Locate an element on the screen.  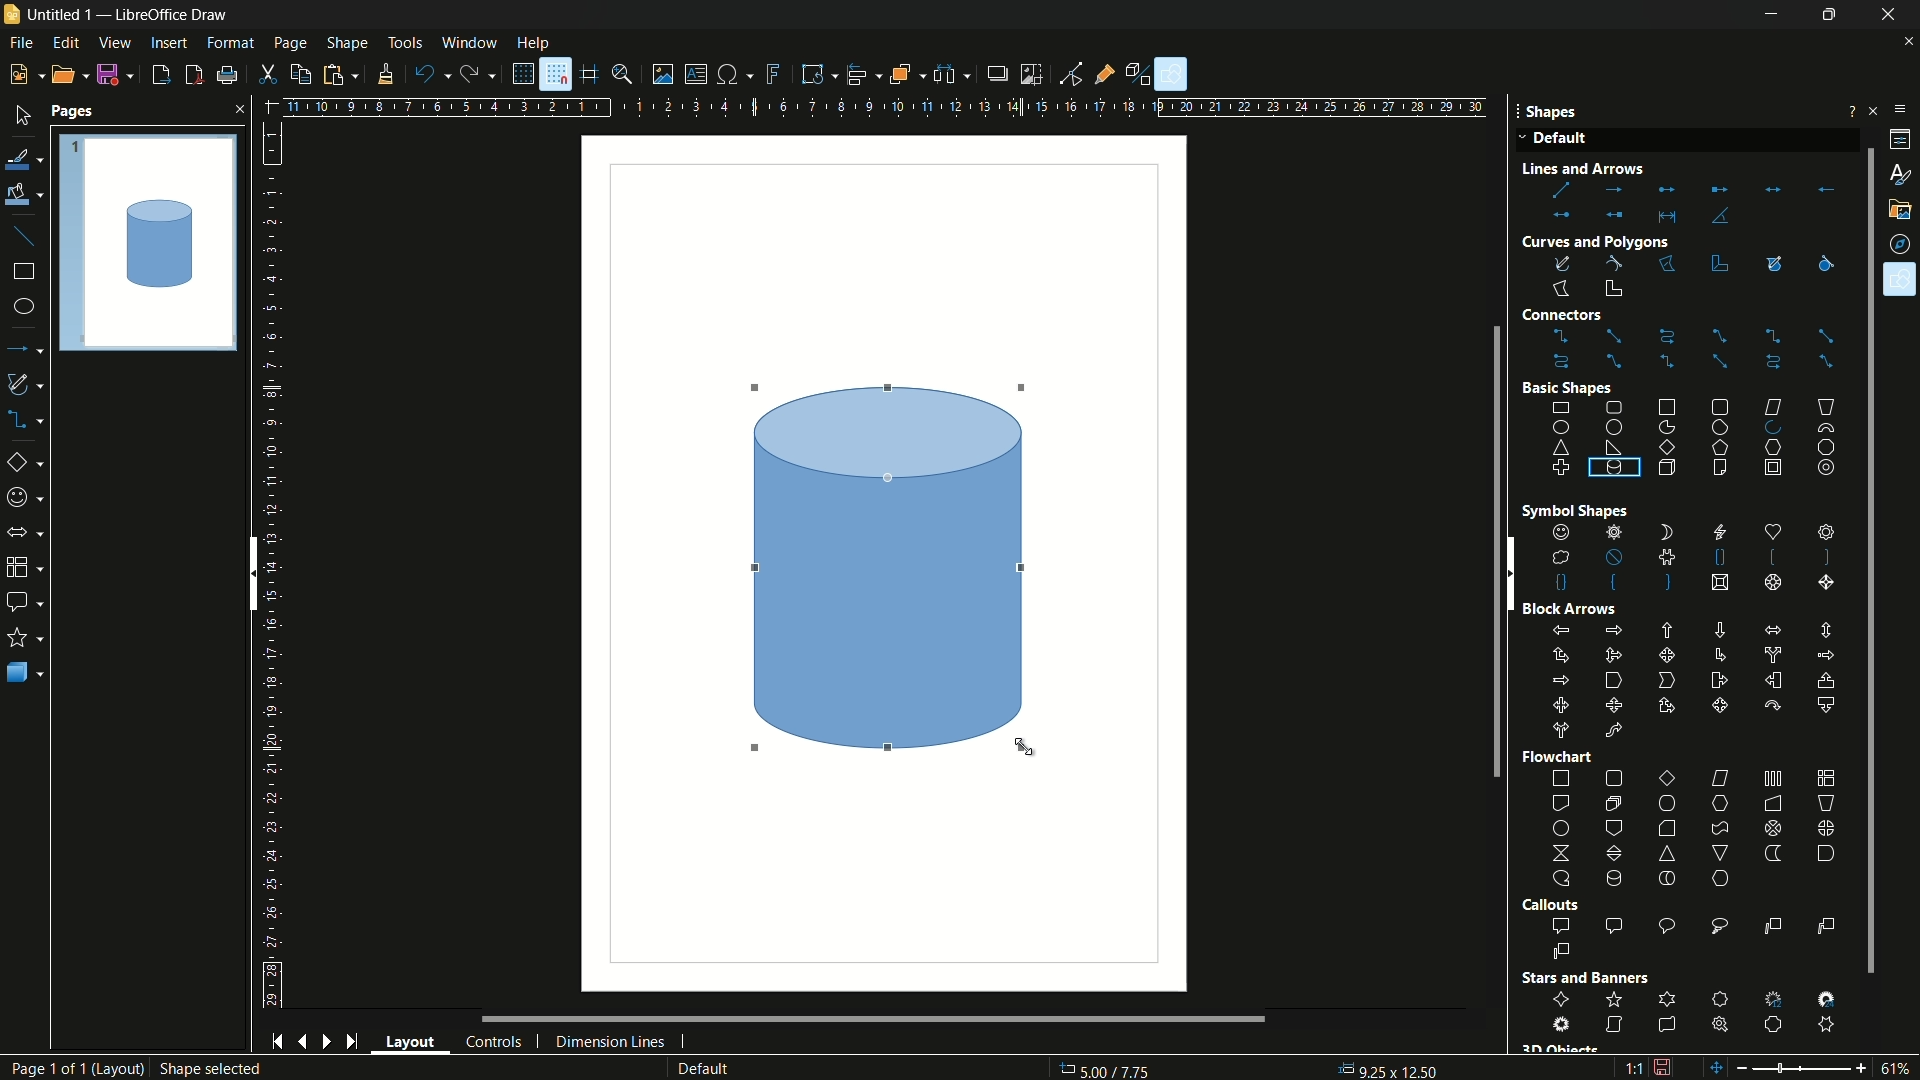
cursor is located at coordinates (758, 390).